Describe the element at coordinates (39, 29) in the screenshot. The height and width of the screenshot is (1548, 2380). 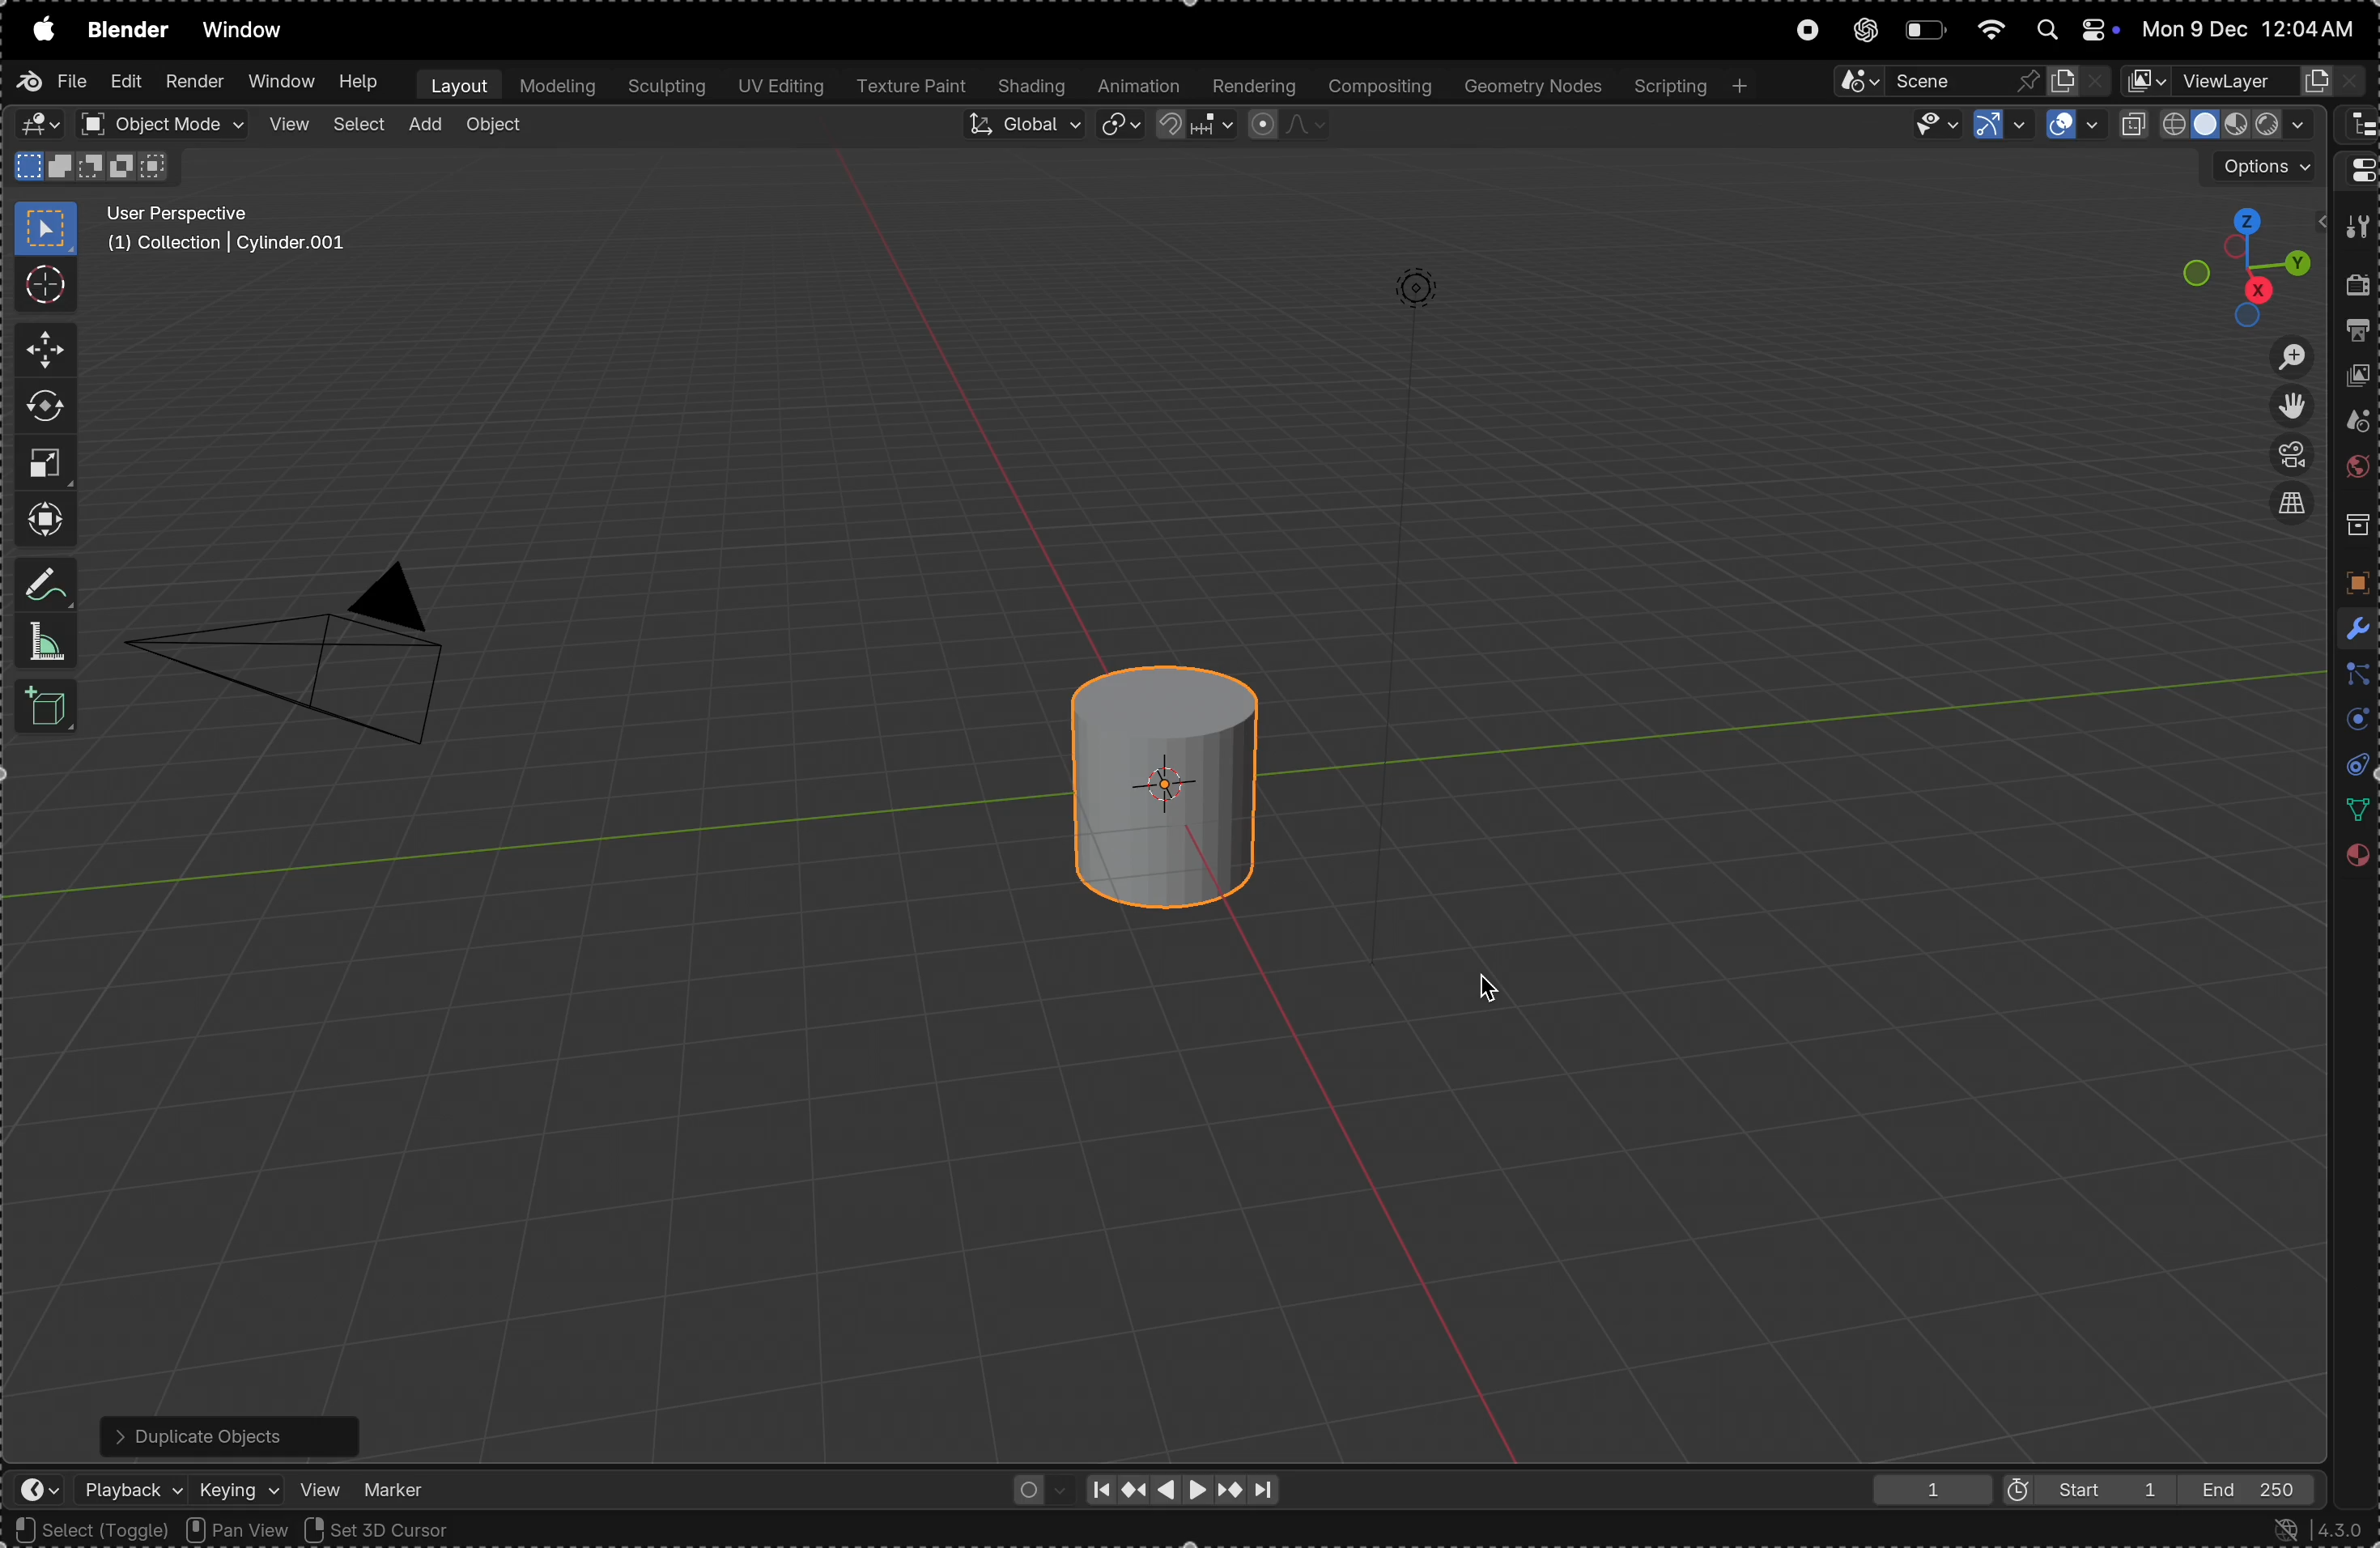
I see `apple menu` at that location.